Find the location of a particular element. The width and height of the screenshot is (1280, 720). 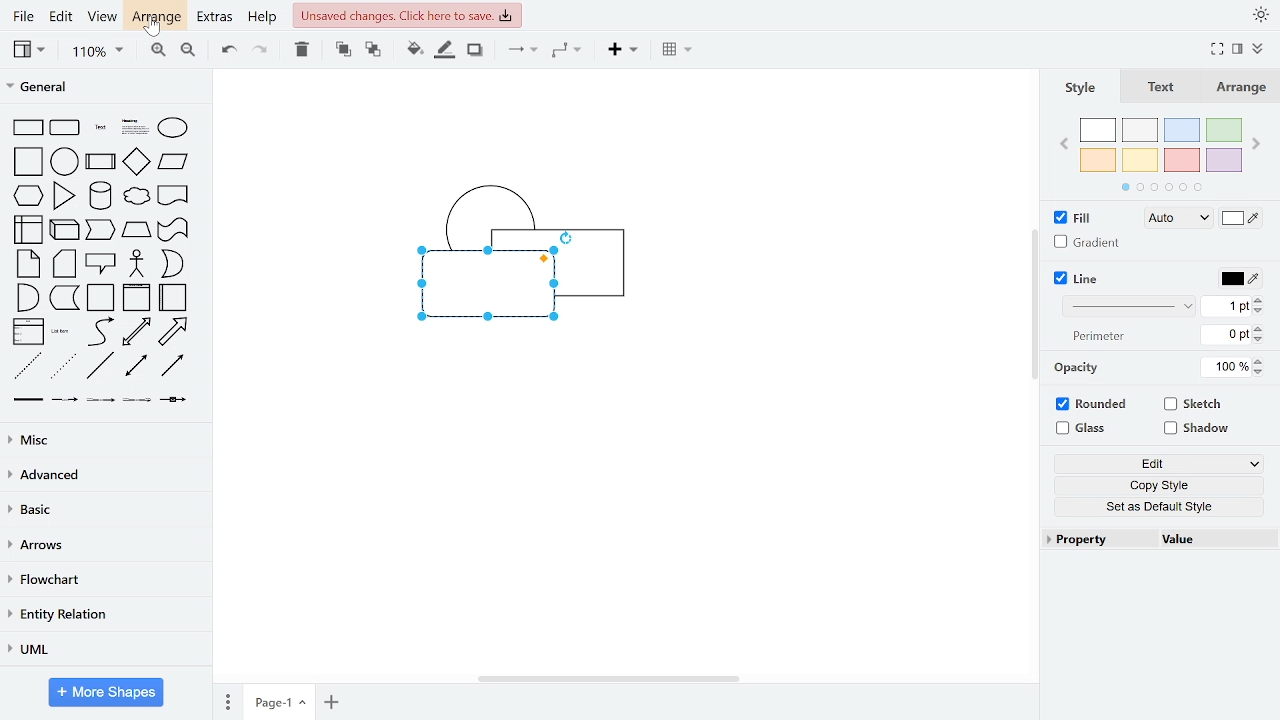

orange is located at coordinates (1098, 159).